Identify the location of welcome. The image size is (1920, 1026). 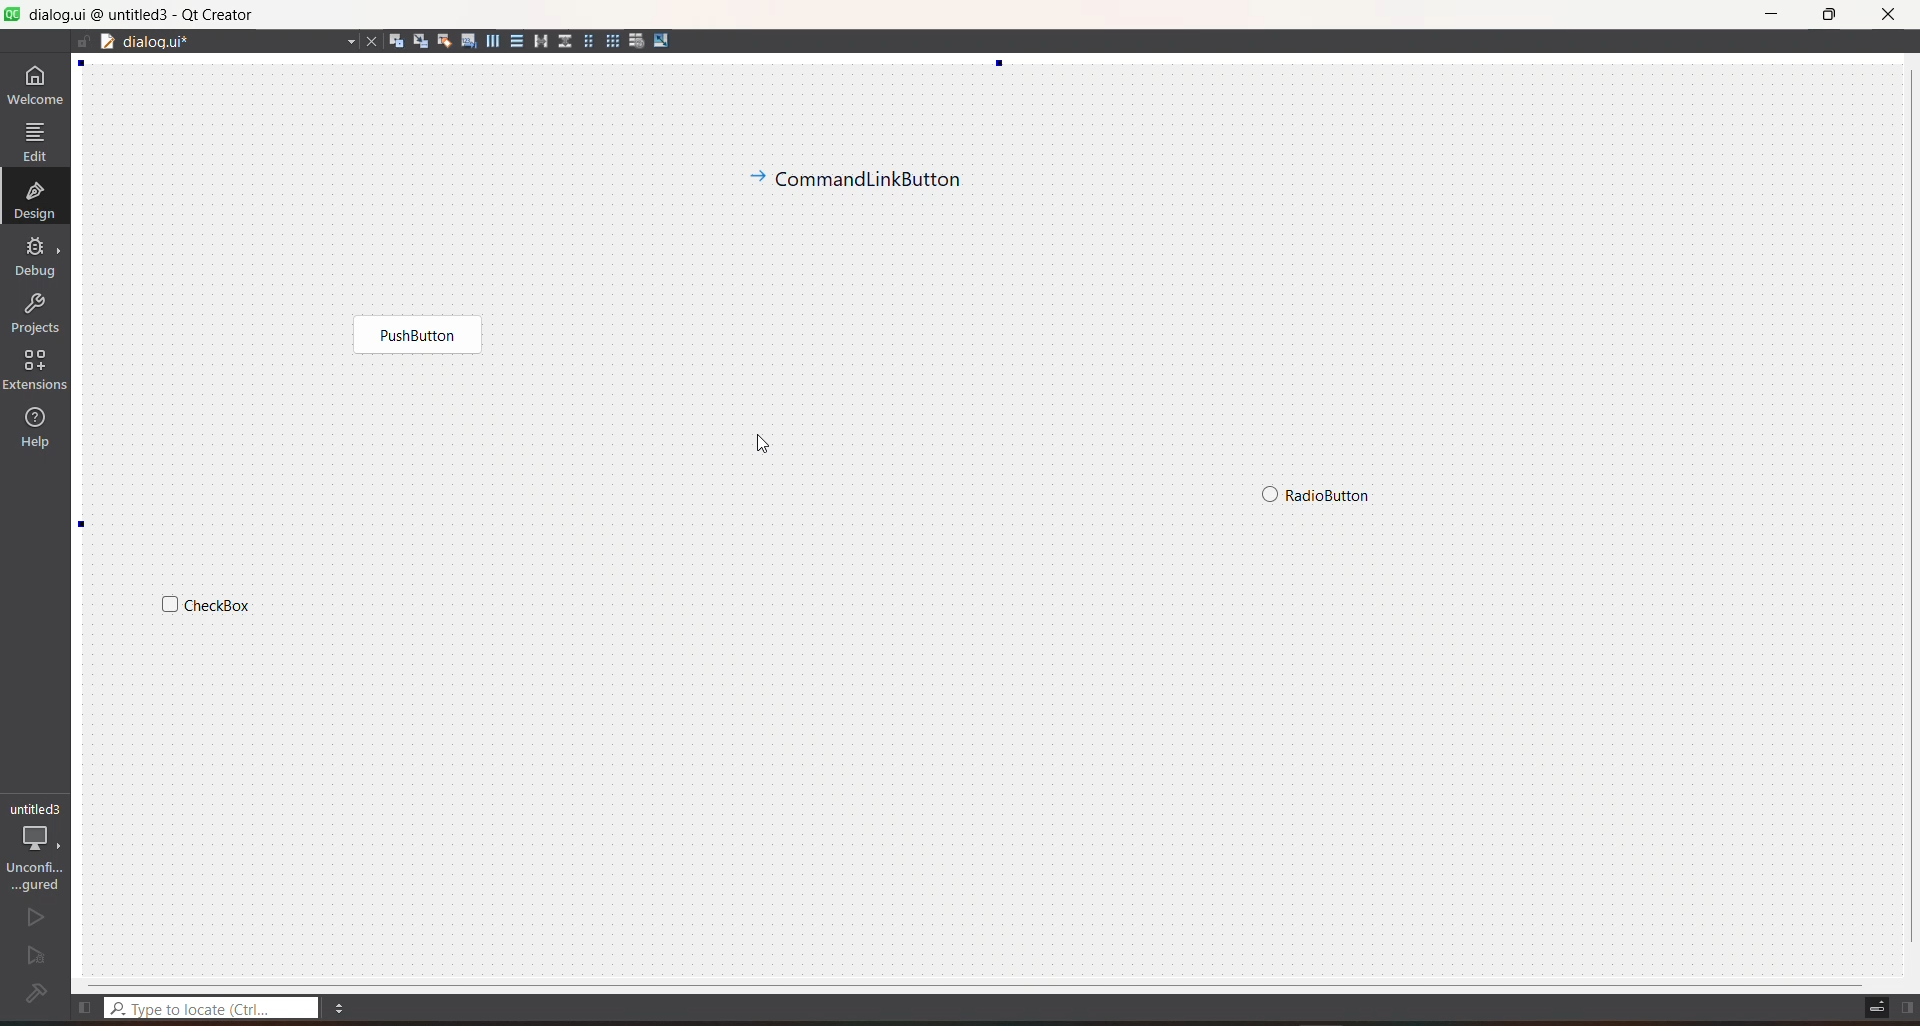
(36, 81).